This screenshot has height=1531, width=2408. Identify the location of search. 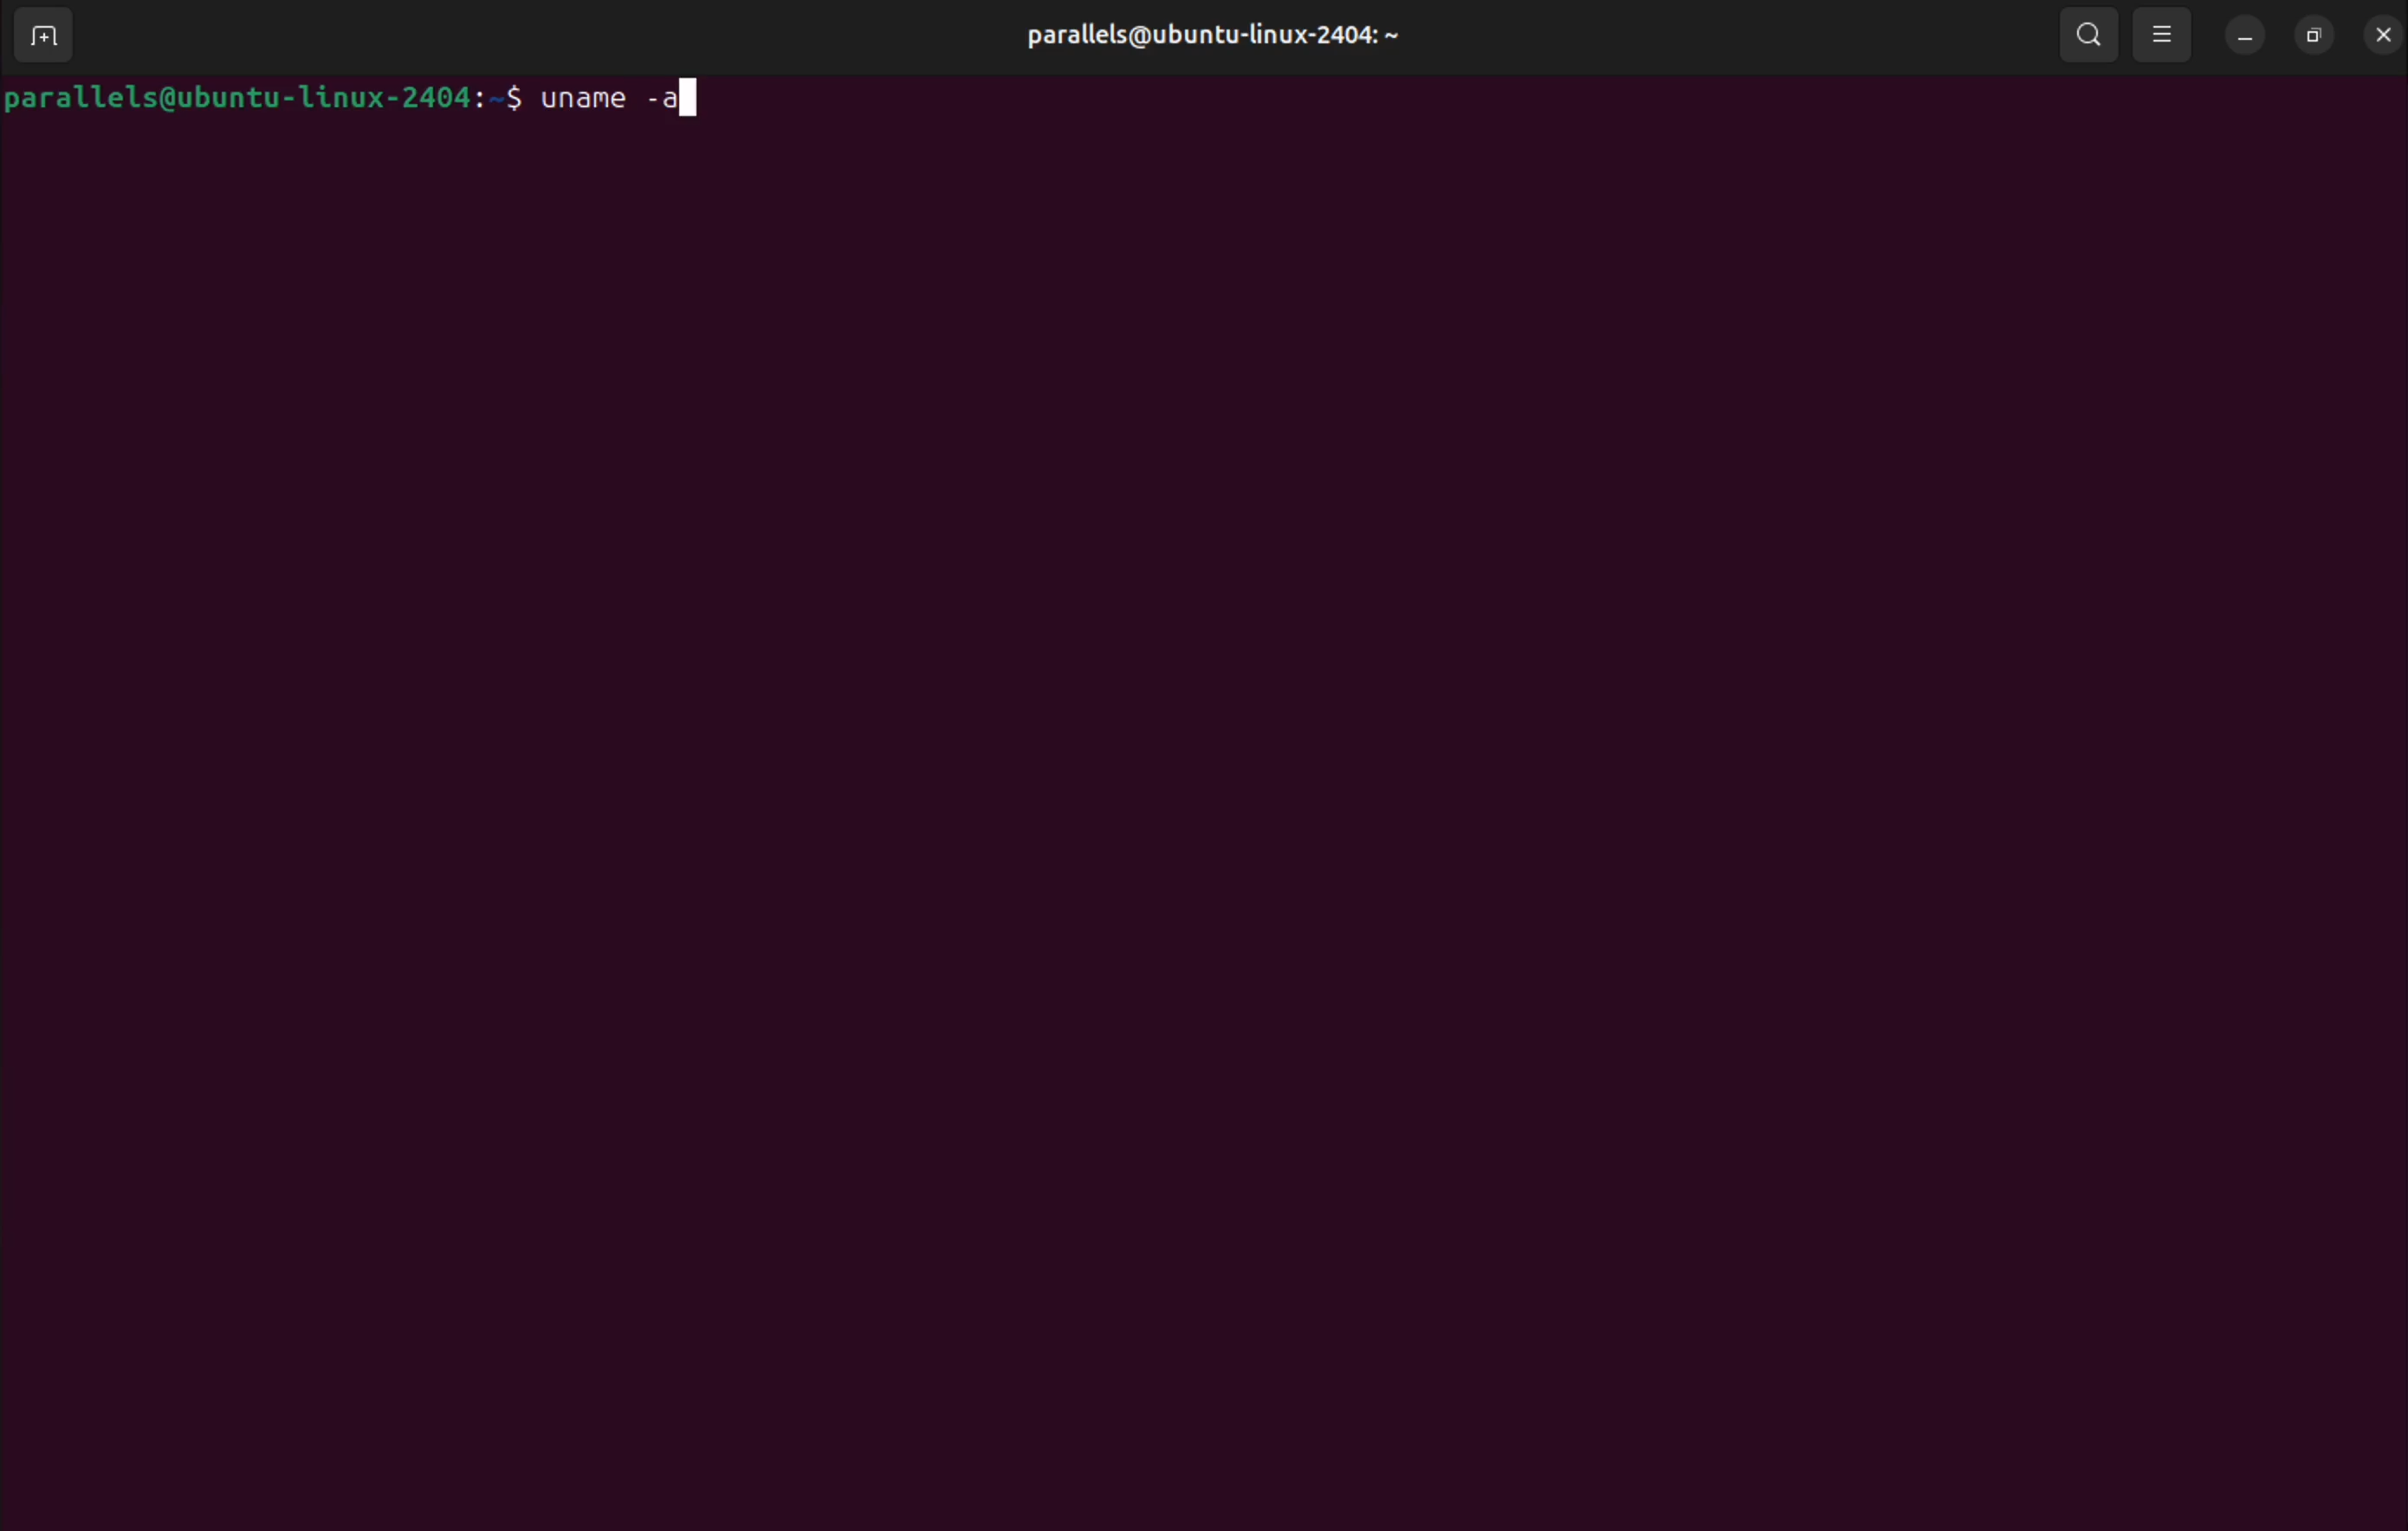
(2089, 37).